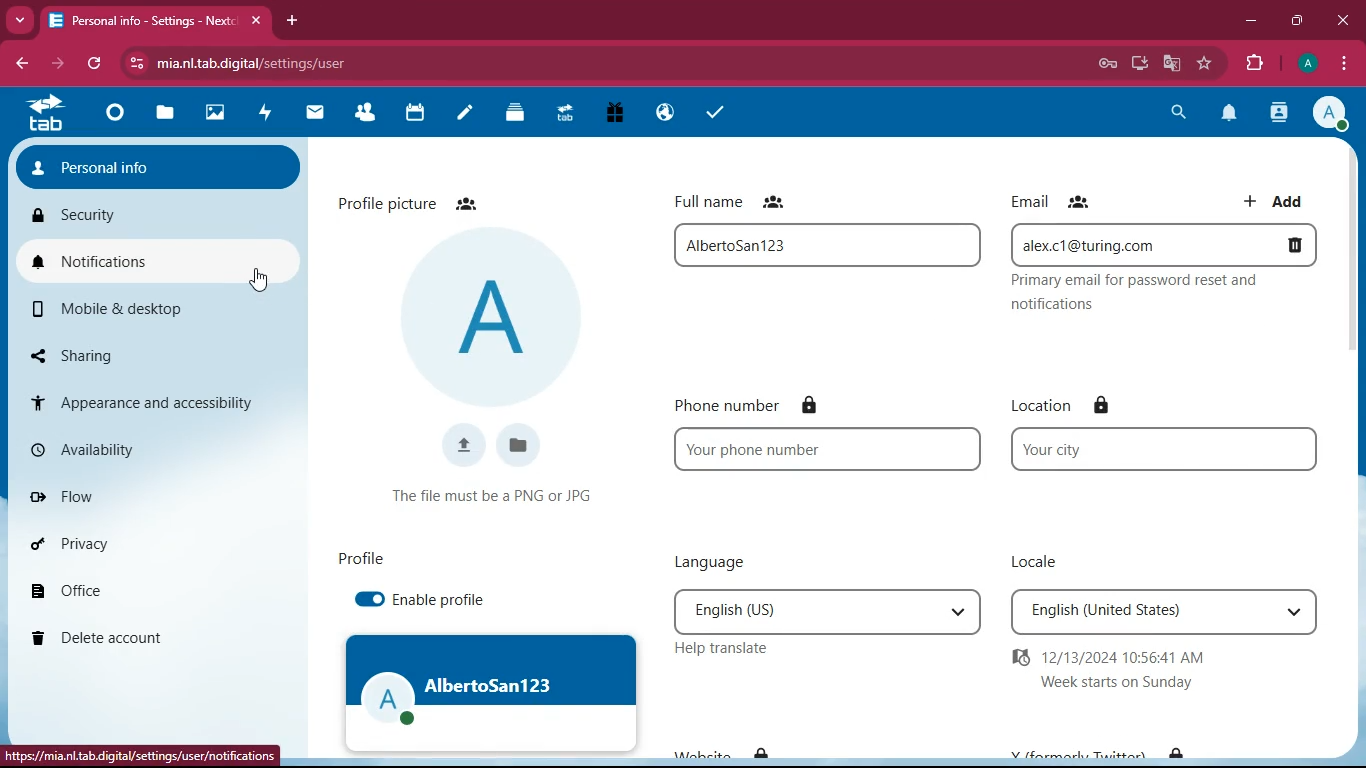  I want to click on search, so click(1178, 111).